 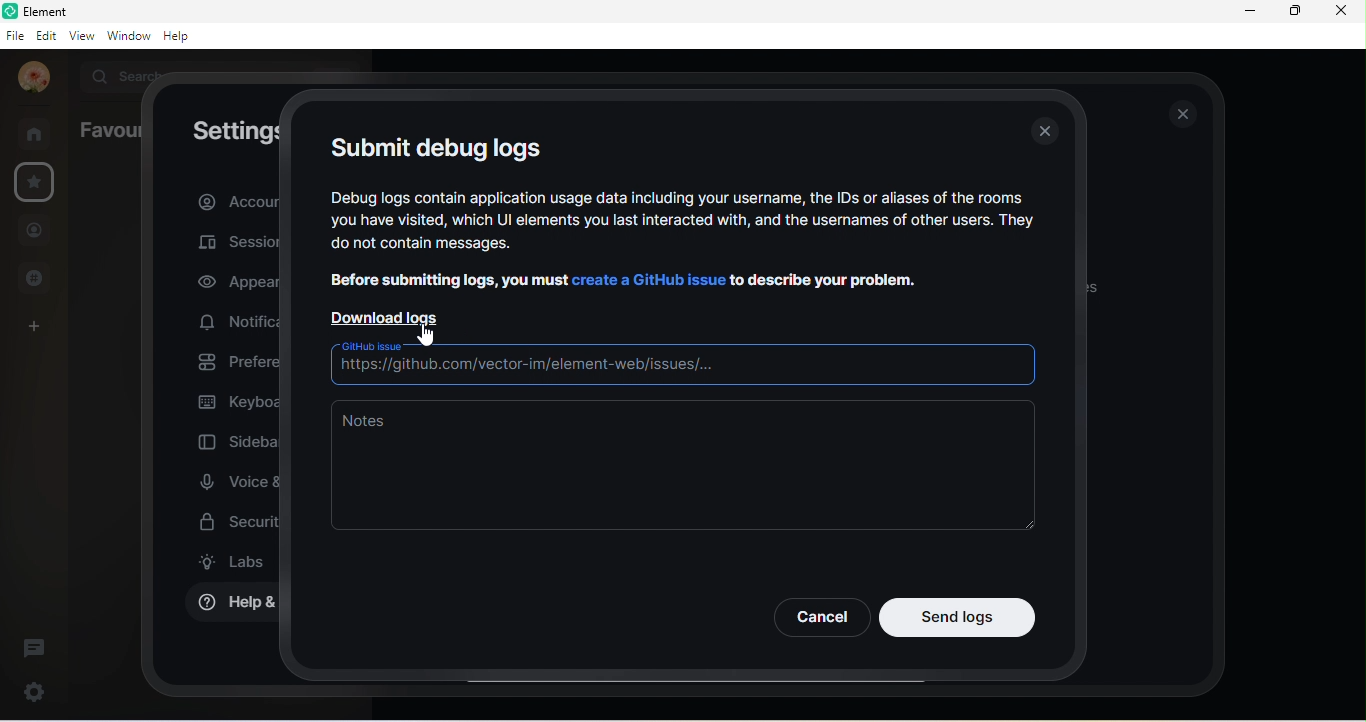 What do you see at coordinates (425, 336) in the screenshot?
I see `cursor movement` at bounding box center [425, 336].